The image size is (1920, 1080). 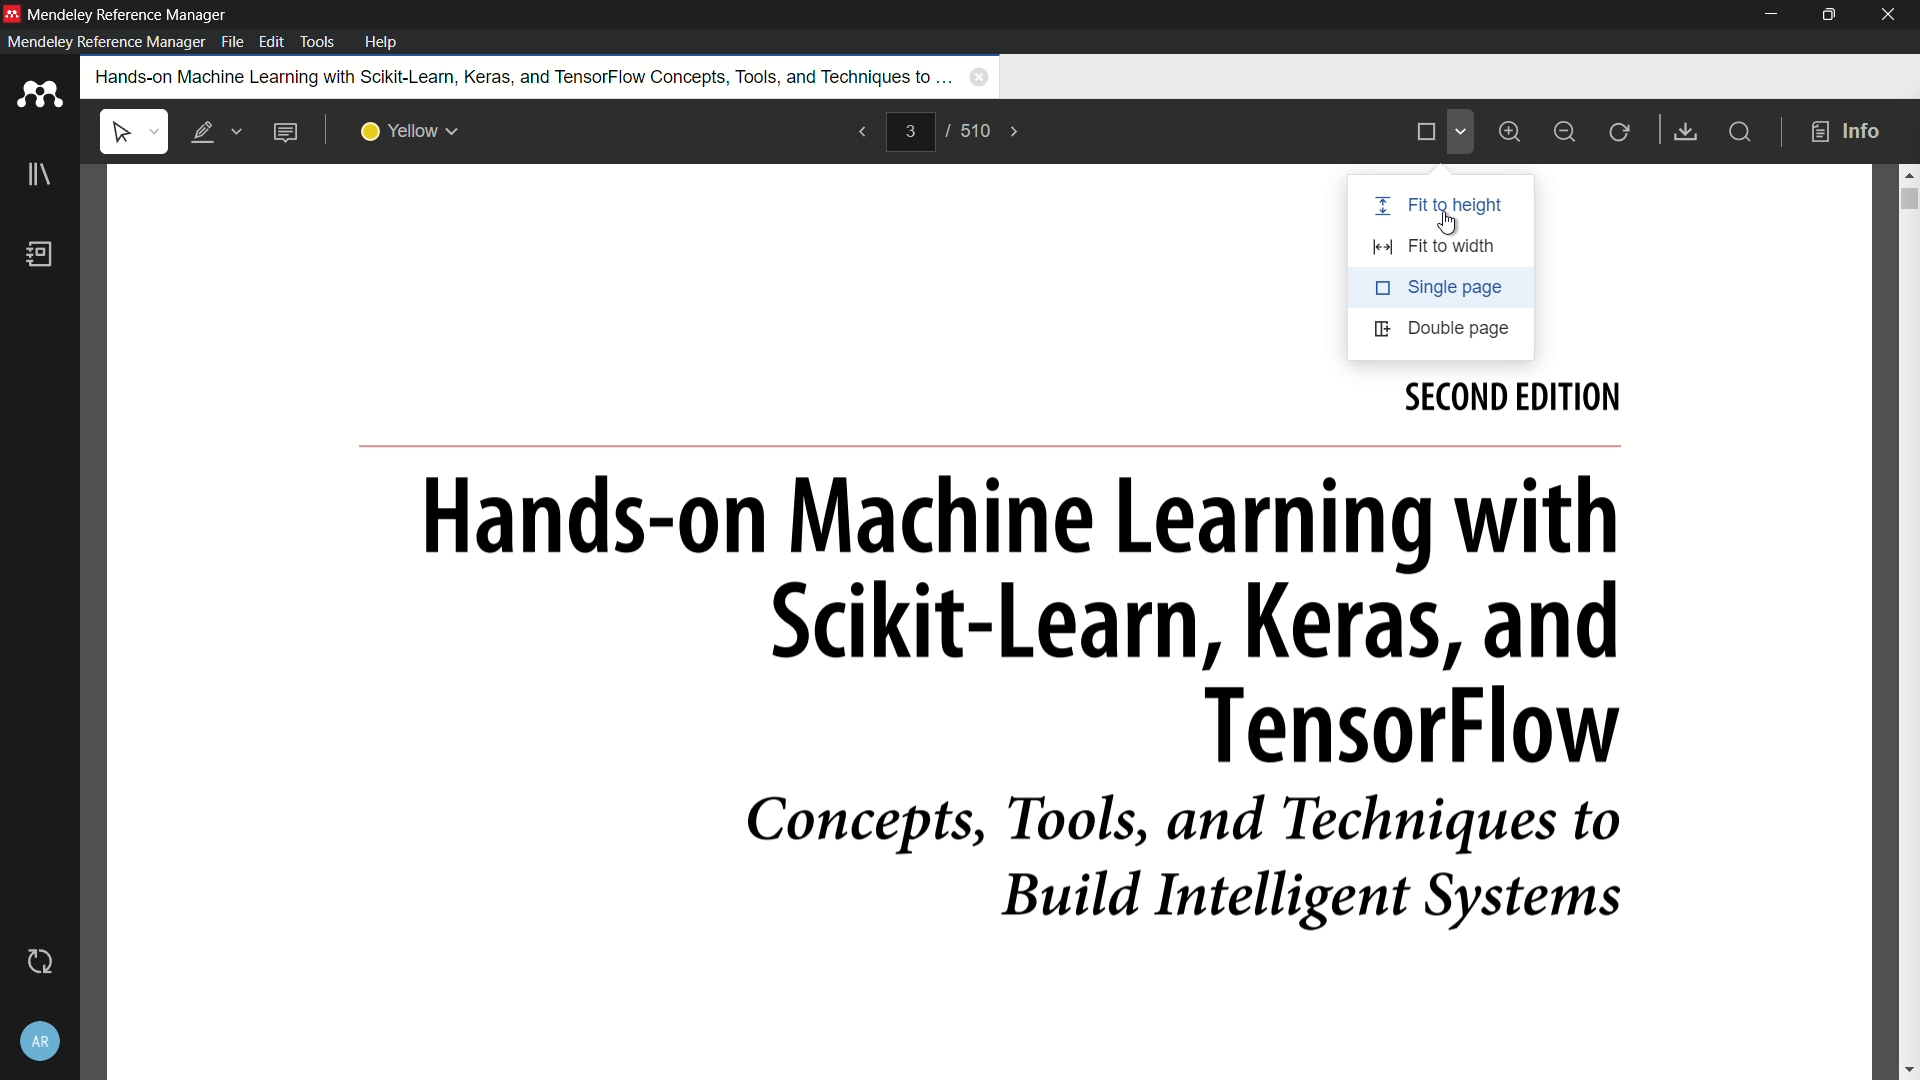 I want to click on minimize, so click(x=1768, y=15).